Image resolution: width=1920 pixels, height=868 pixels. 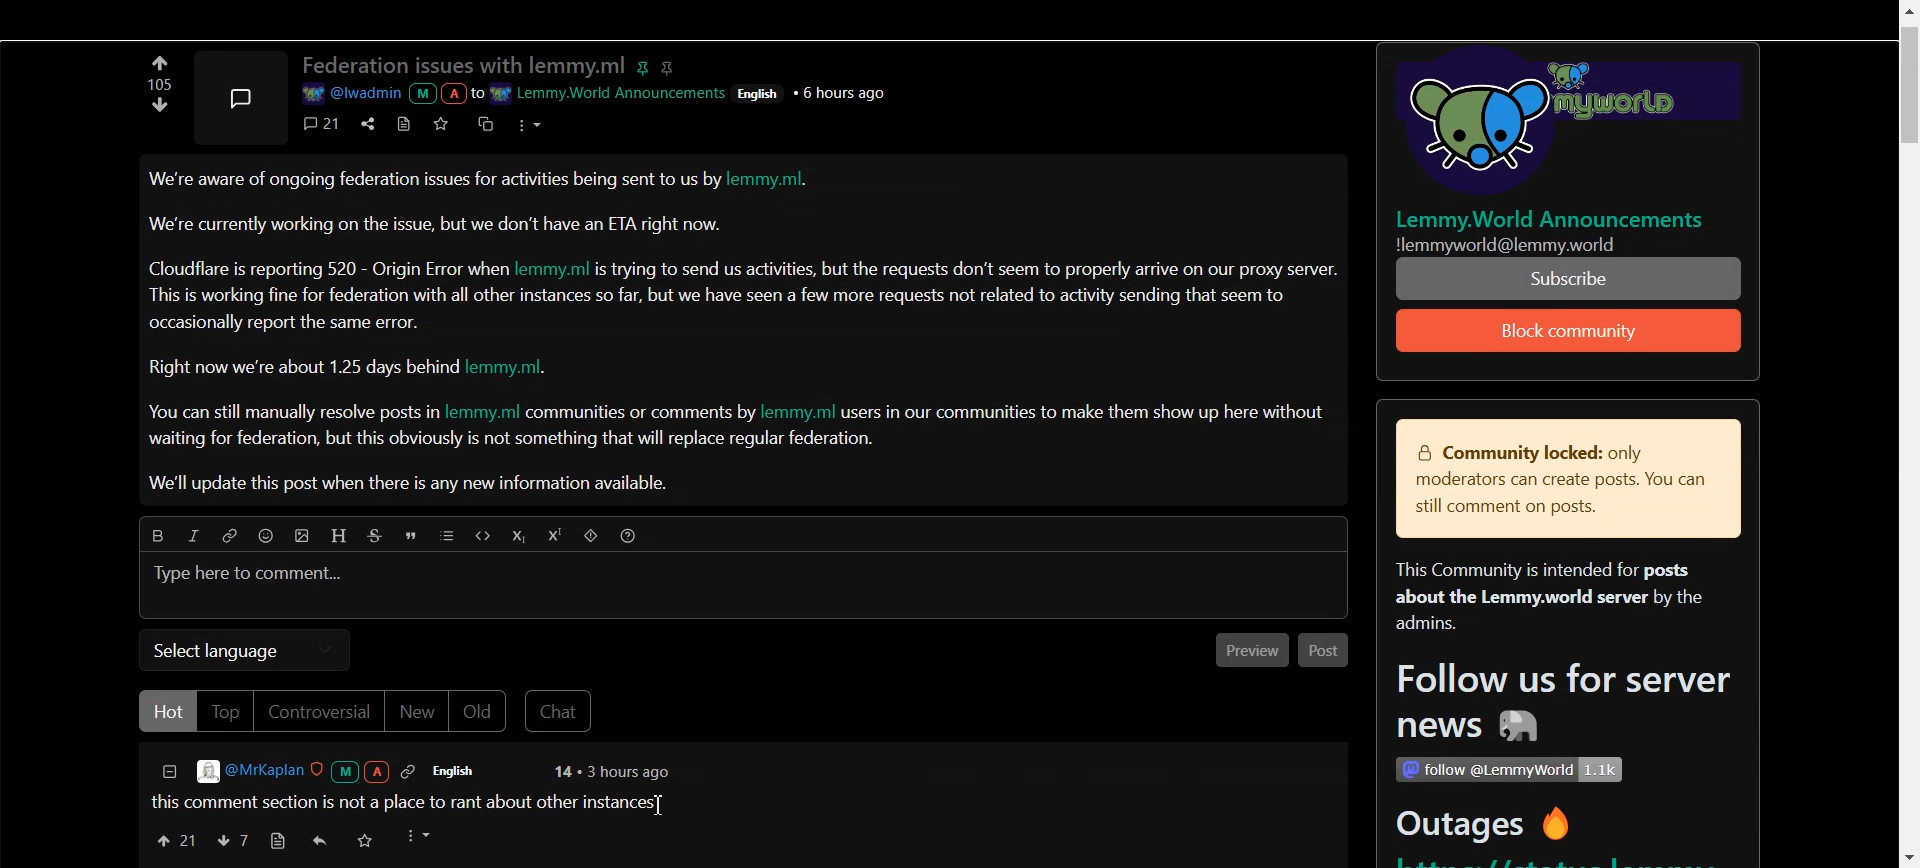 What do you see at coordinates (1508, 770) in the screenshot?
I see `` at bounding box center [1508, 770].